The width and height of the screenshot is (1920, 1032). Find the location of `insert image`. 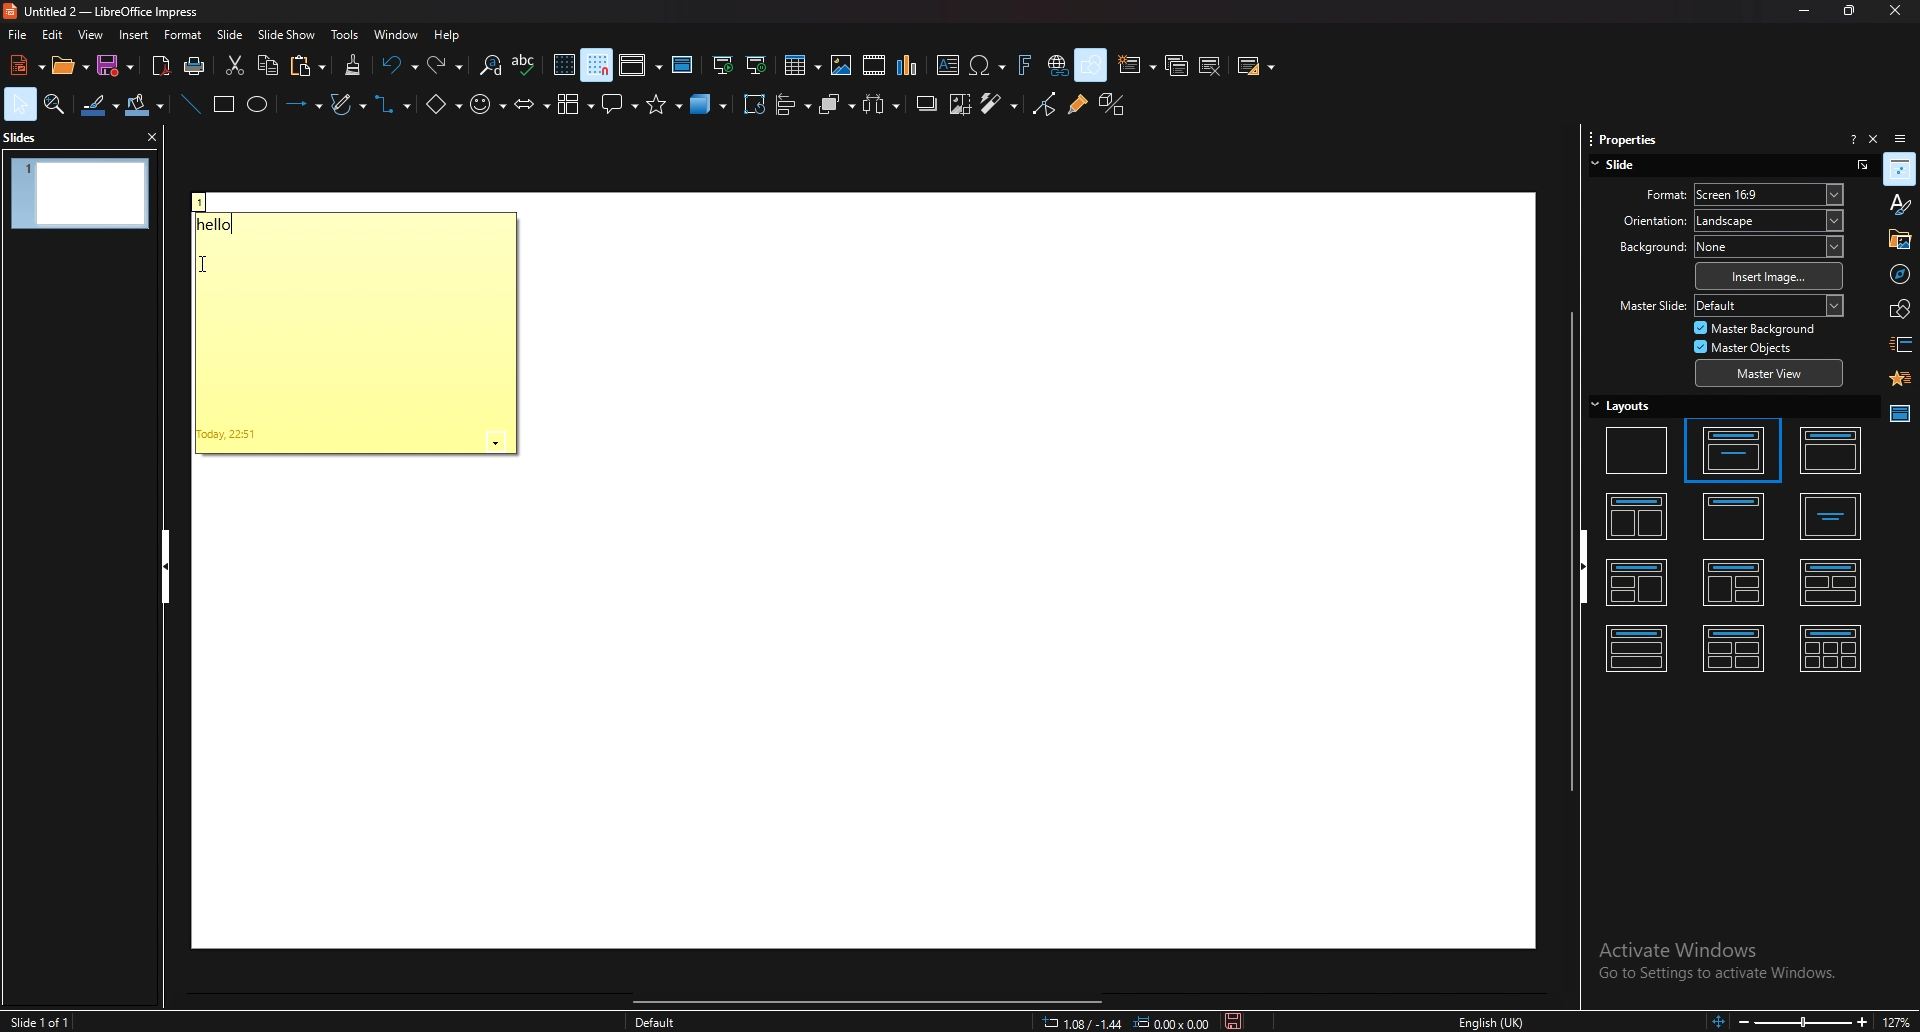

insert image is located at coordinates (840, 65).